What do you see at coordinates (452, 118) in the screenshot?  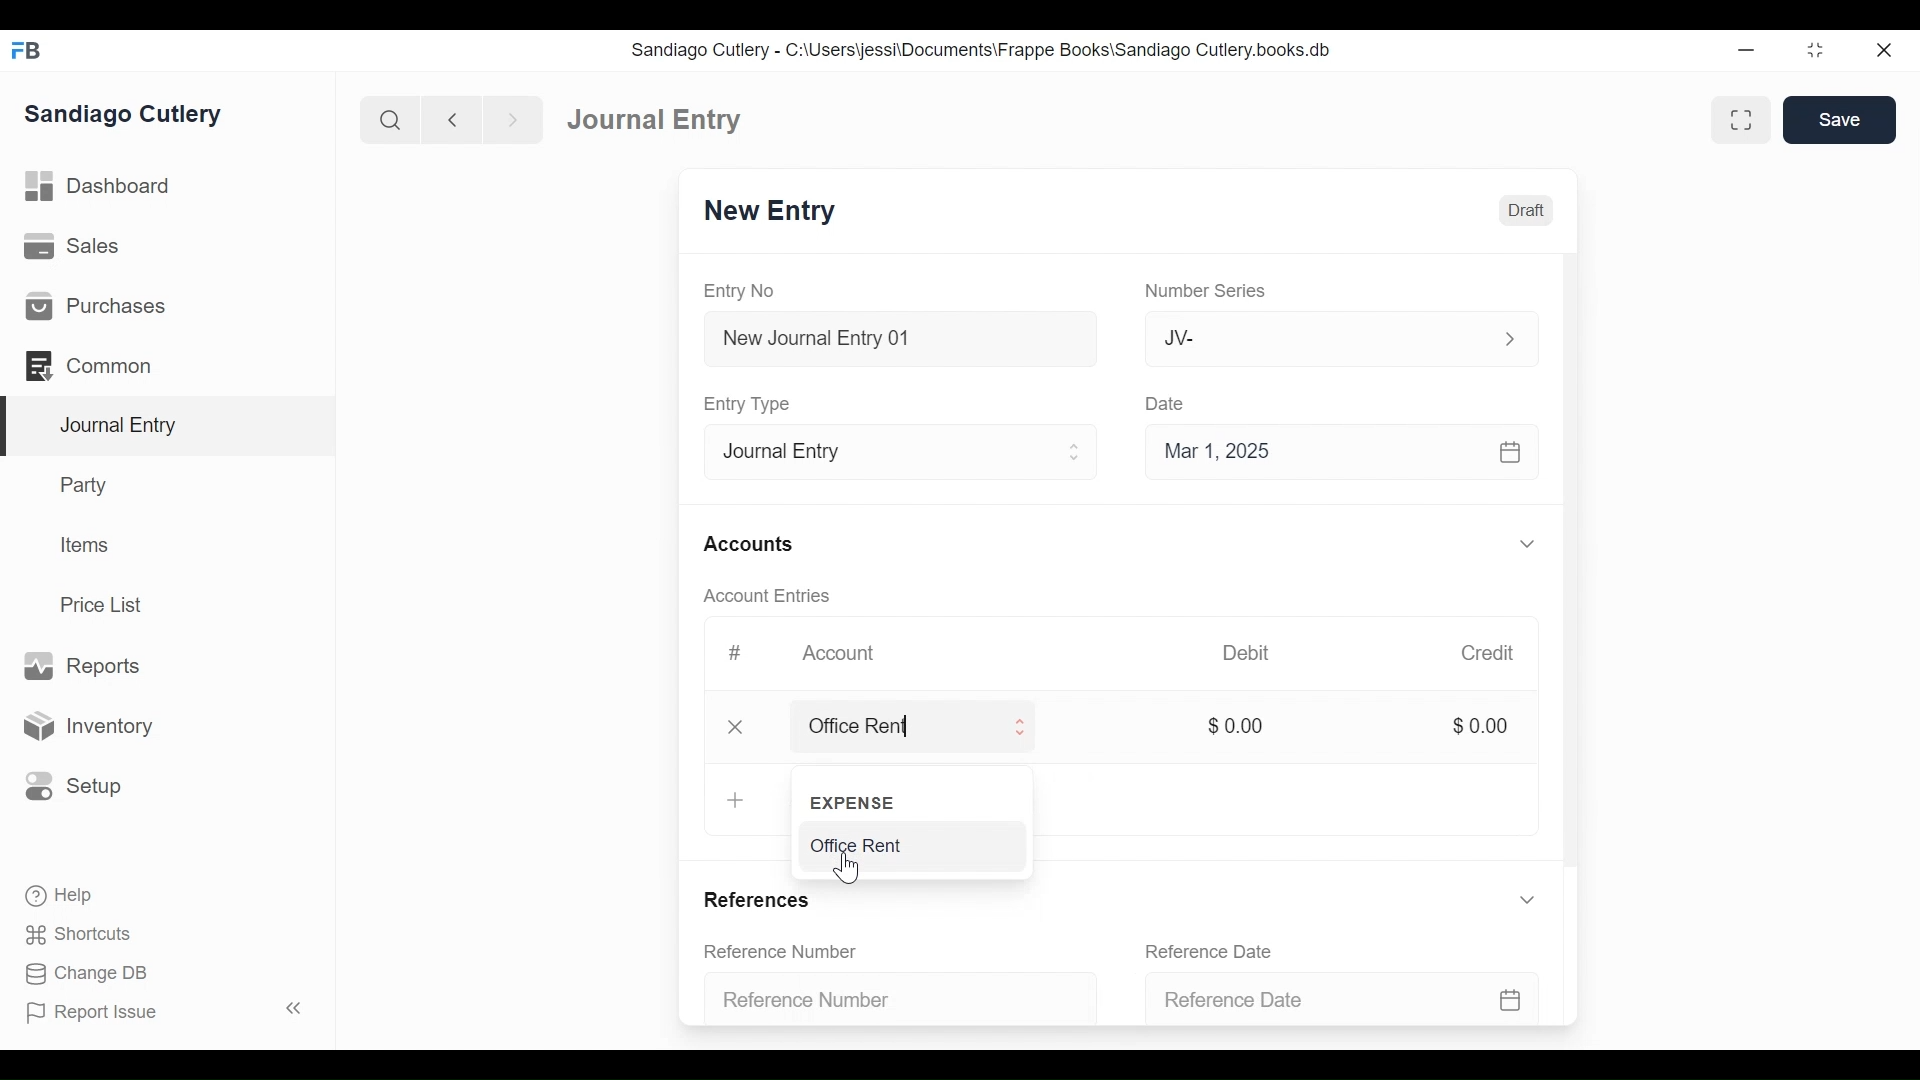 I see `back` at bounding box center [452, 118].